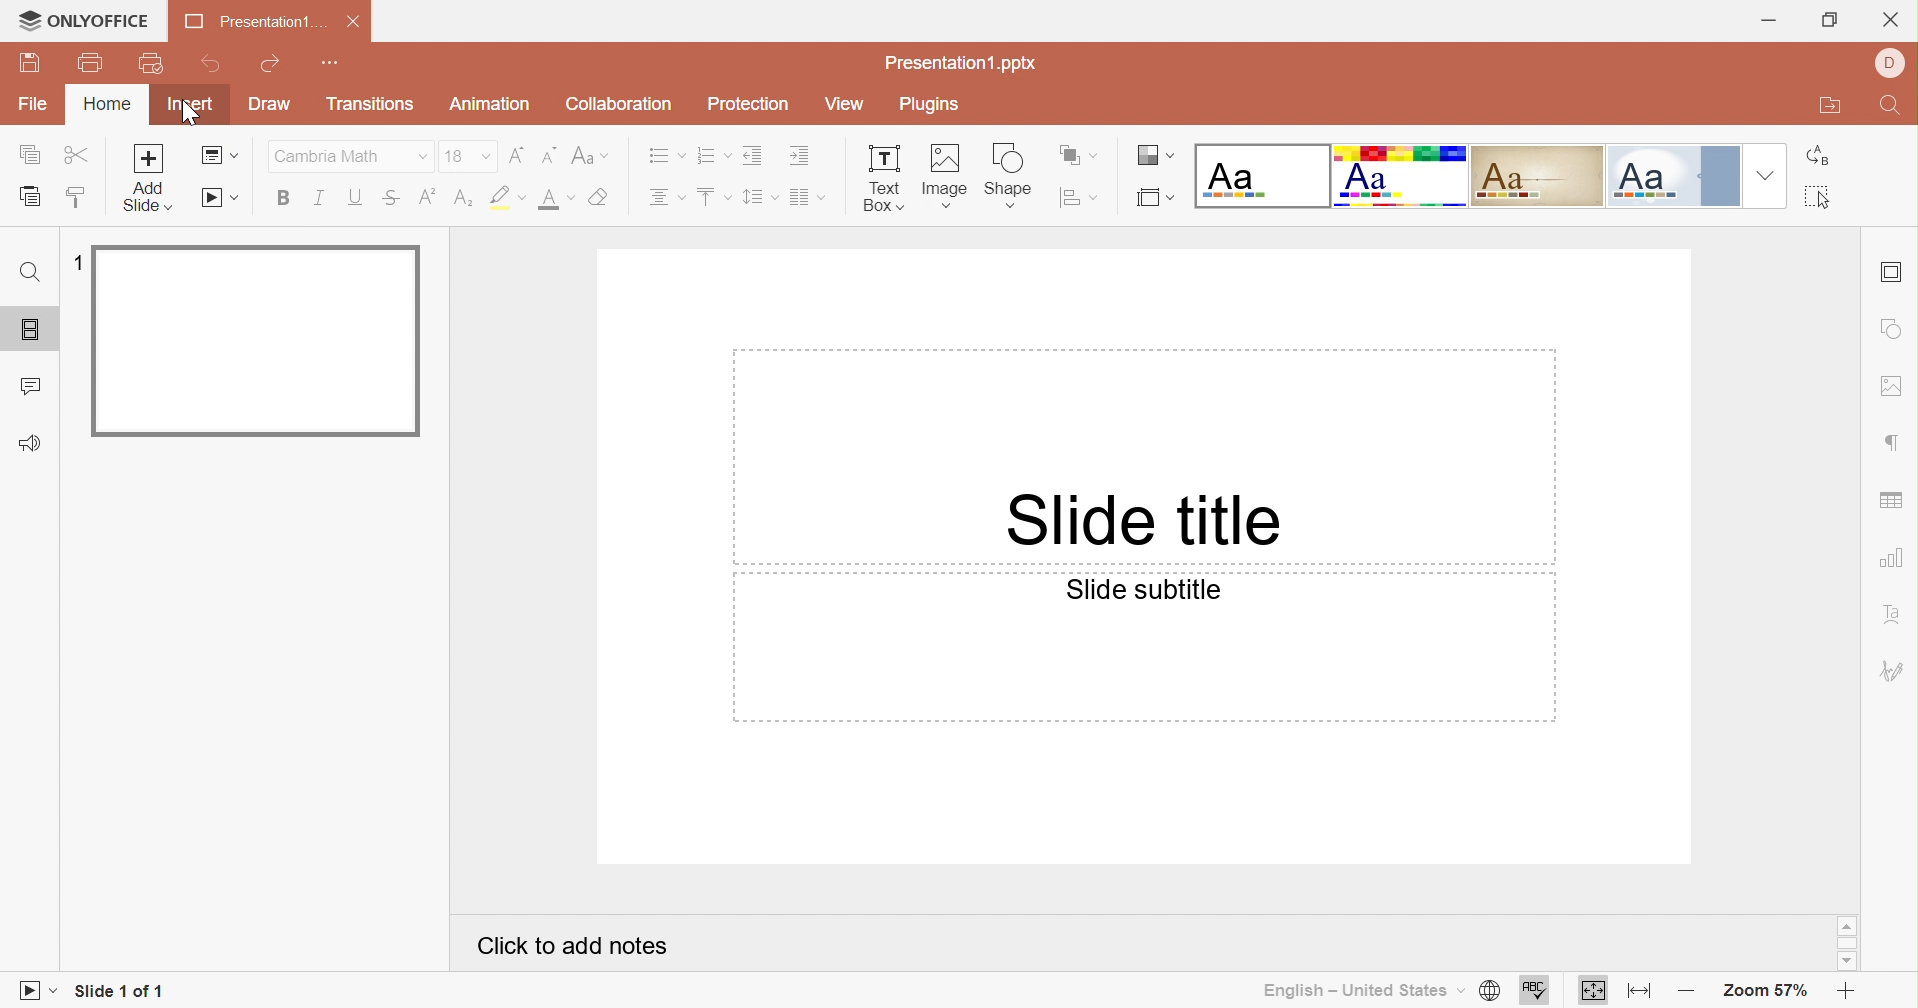 This screenshot has width=1918, height=1008. What do you see at coordinates (1262, 176) in the screenshot?
I see `Blank` at bounding box center [1262, 176].